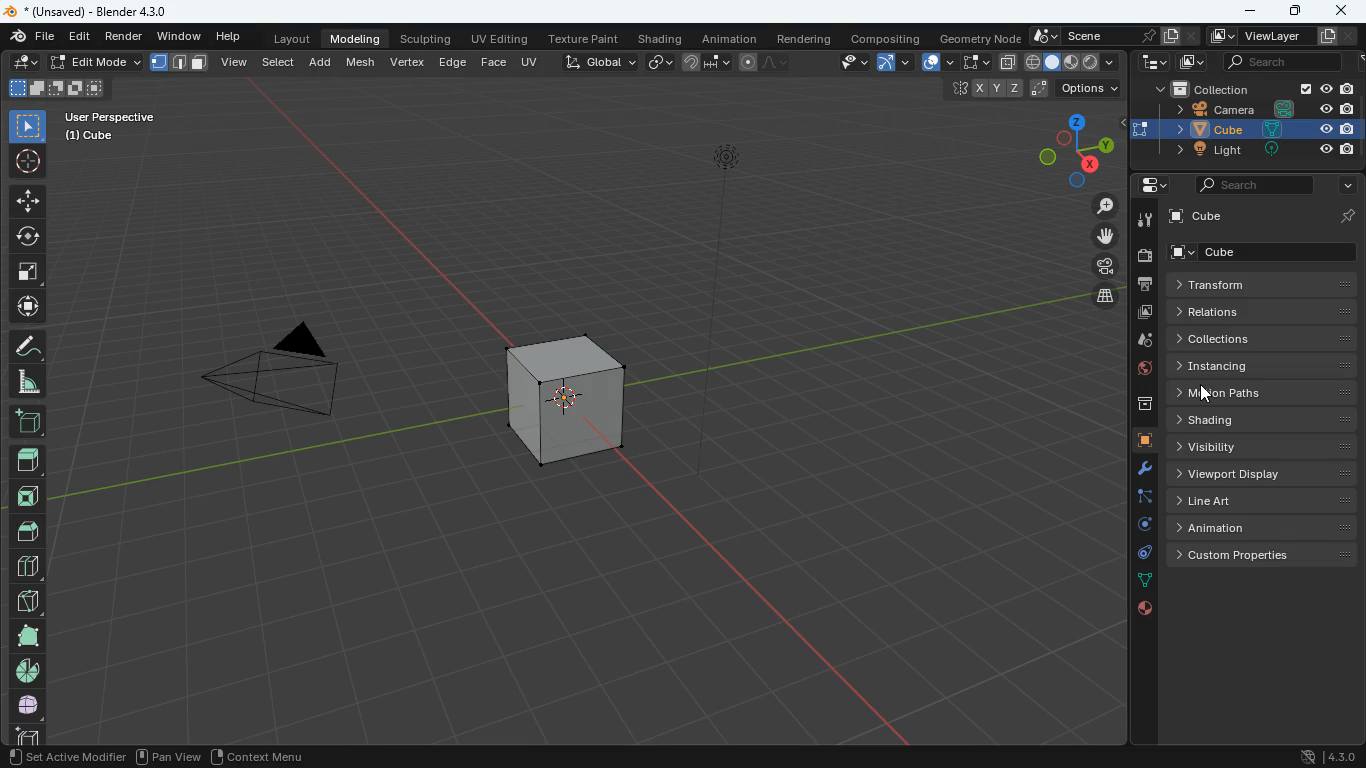 The width and height of the screenshot is (1366, 768). Describe the element at coordinates (495, 63) in the screenshot. I see `face` at that location.